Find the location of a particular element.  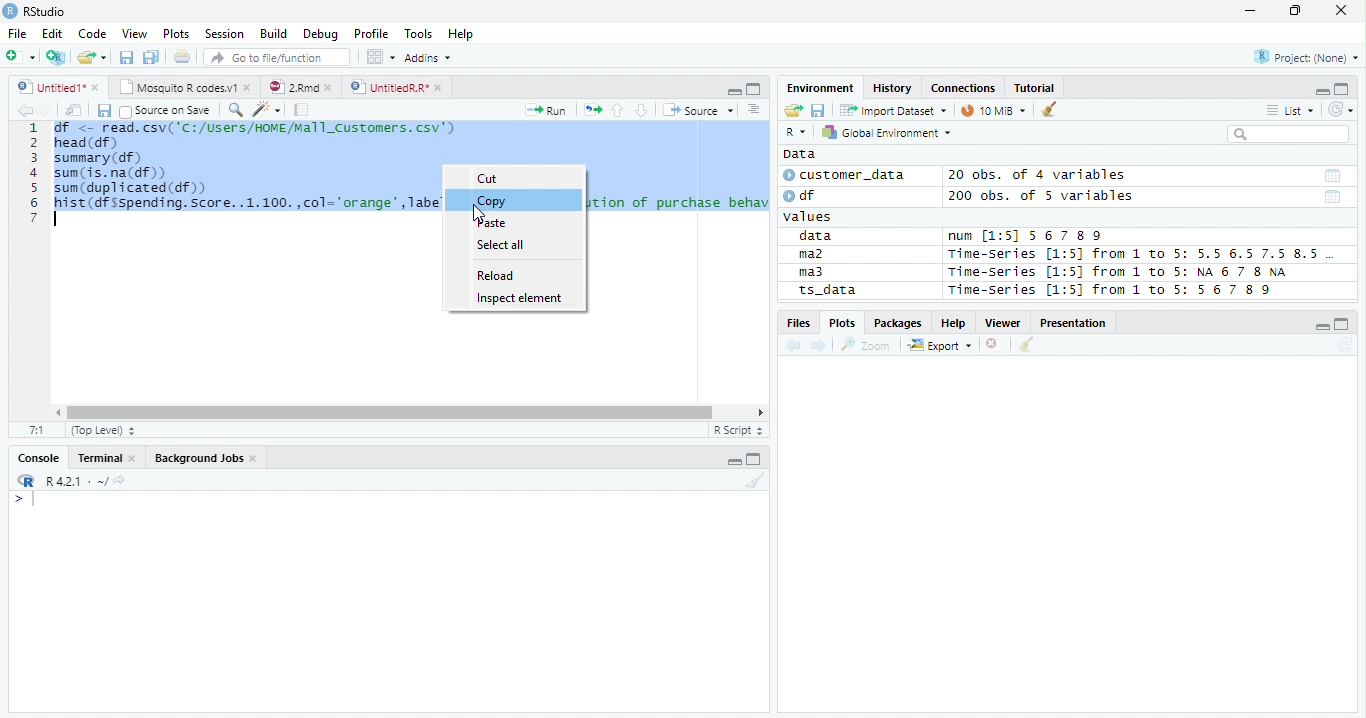

Export is located at coordinates (940, 346).